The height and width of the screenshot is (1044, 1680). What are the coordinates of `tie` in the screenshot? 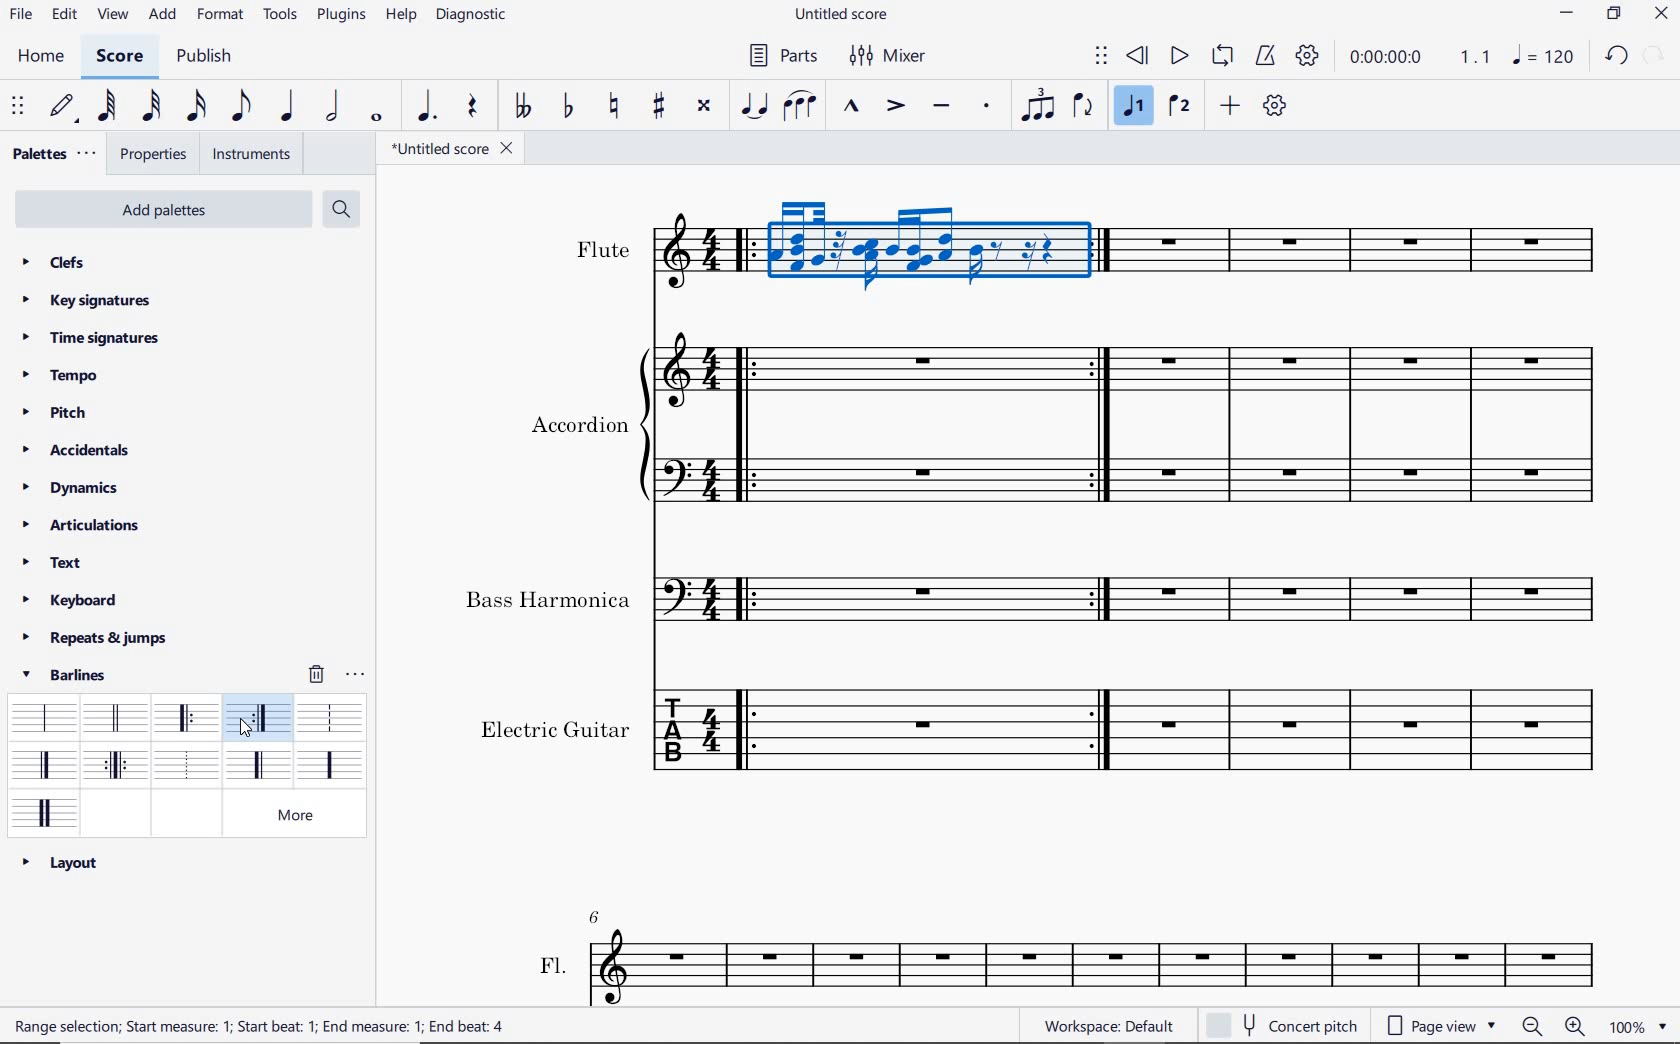 It's located at (754, 104).